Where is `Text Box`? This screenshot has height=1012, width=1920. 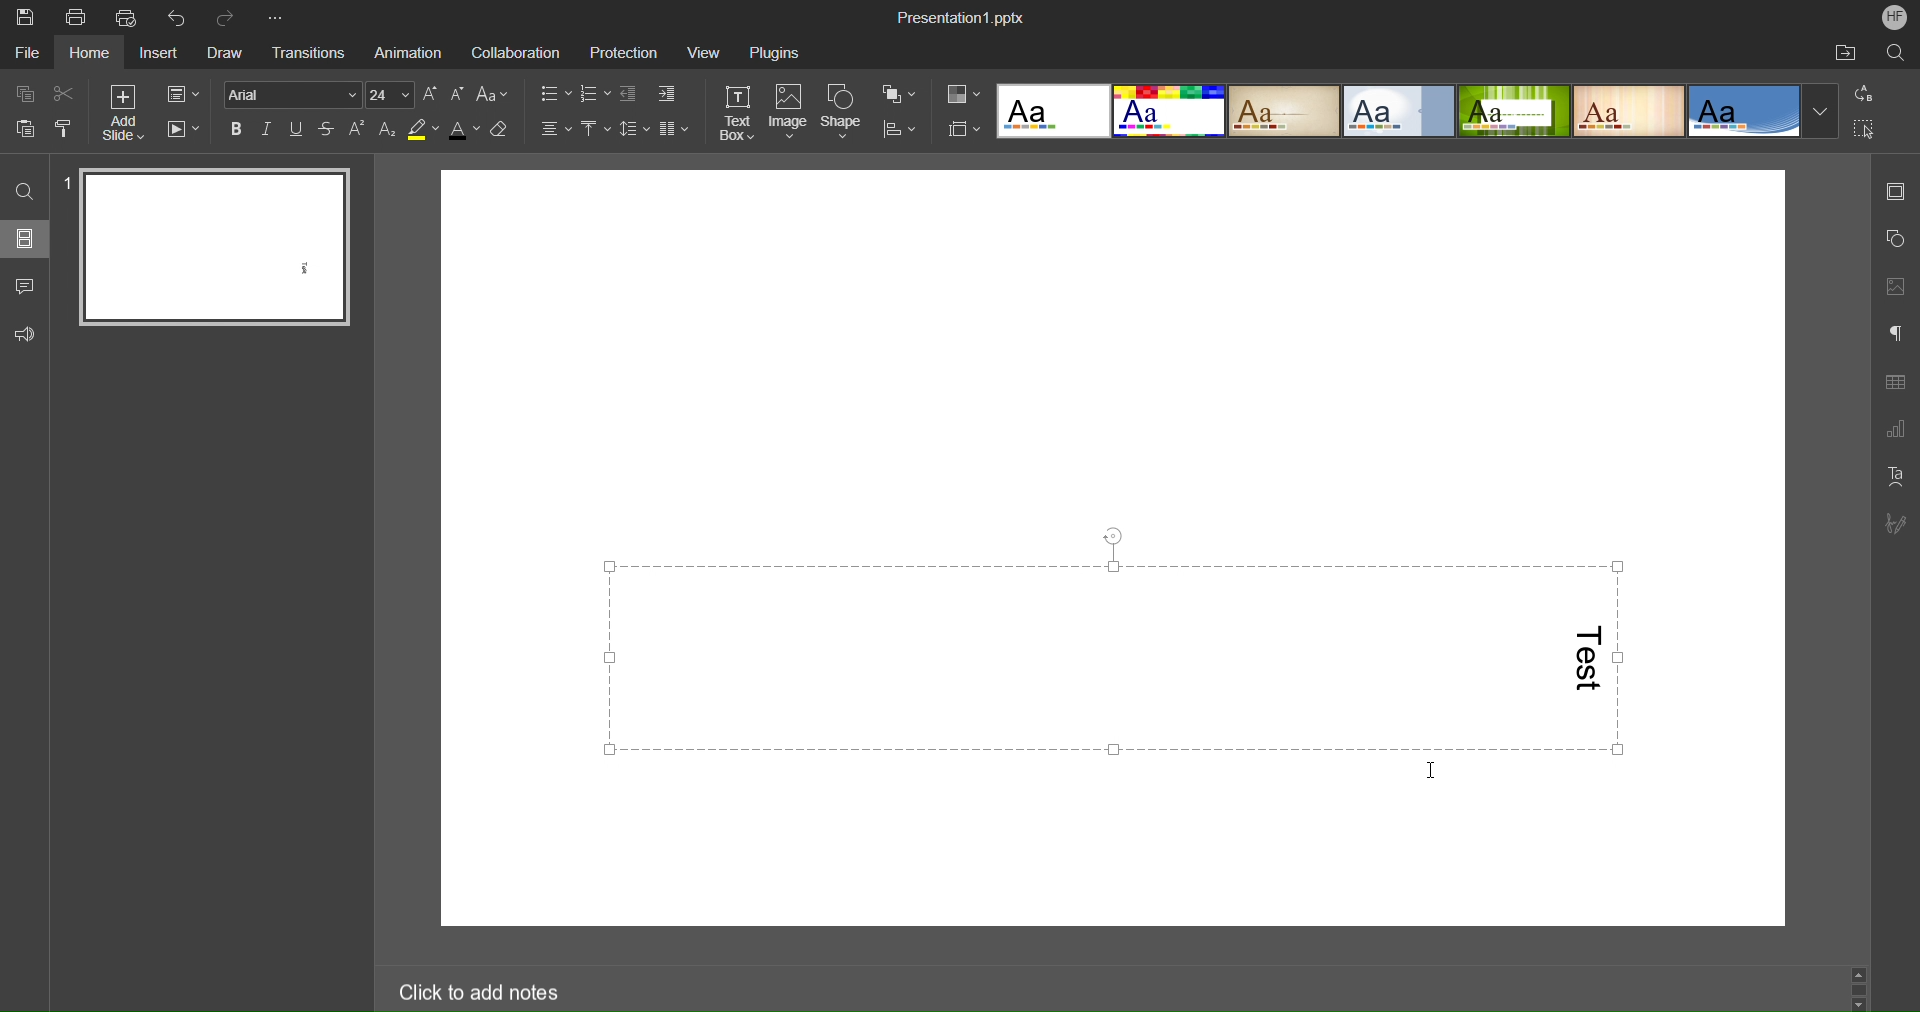
Text Box is located at coordinates (736, 112).